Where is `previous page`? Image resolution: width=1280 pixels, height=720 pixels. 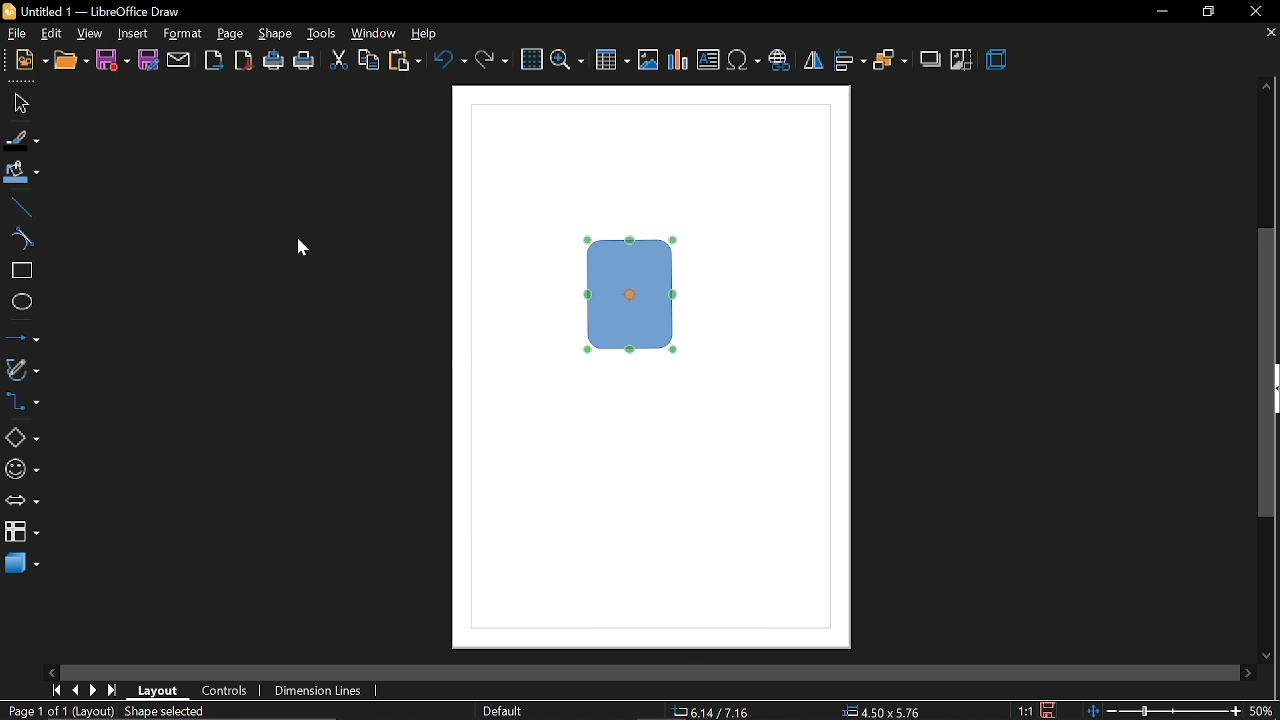
previous page is located at coordinates (73, 691).